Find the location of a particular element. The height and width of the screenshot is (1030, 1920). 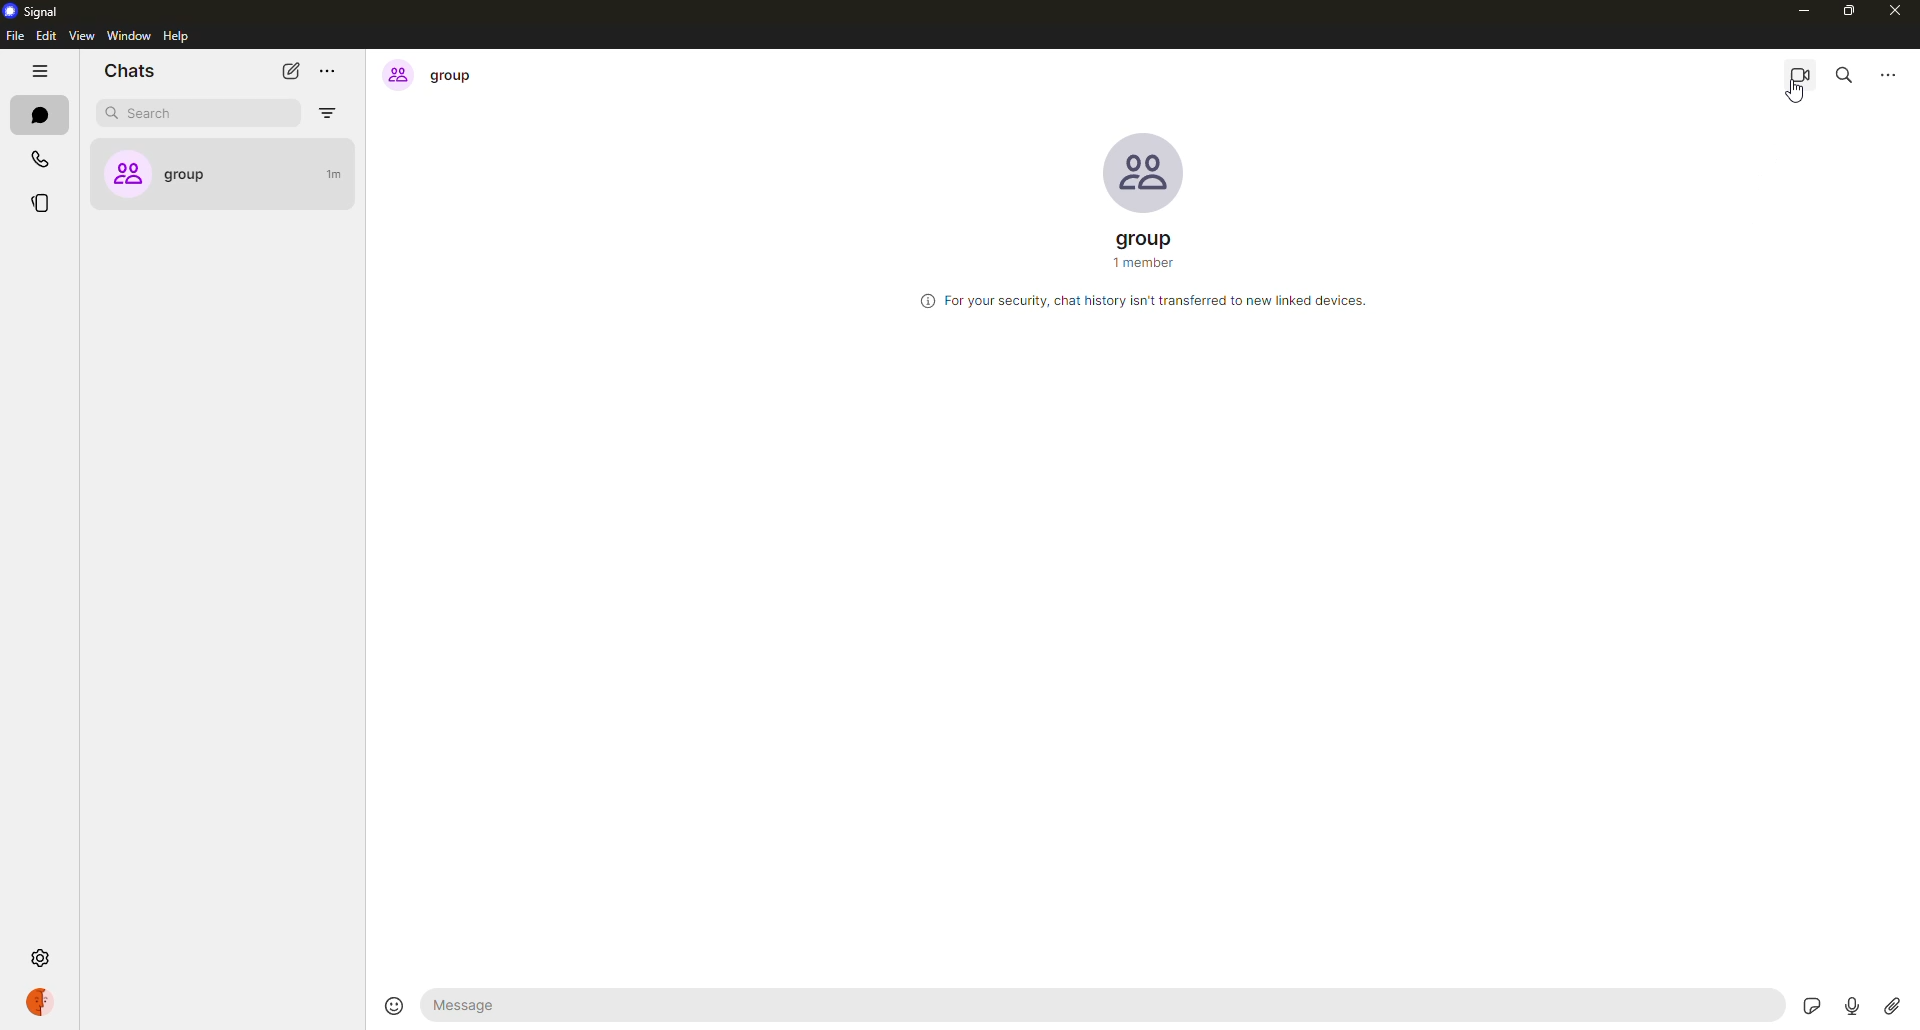

attach is located at coordinates (1890, 1004).